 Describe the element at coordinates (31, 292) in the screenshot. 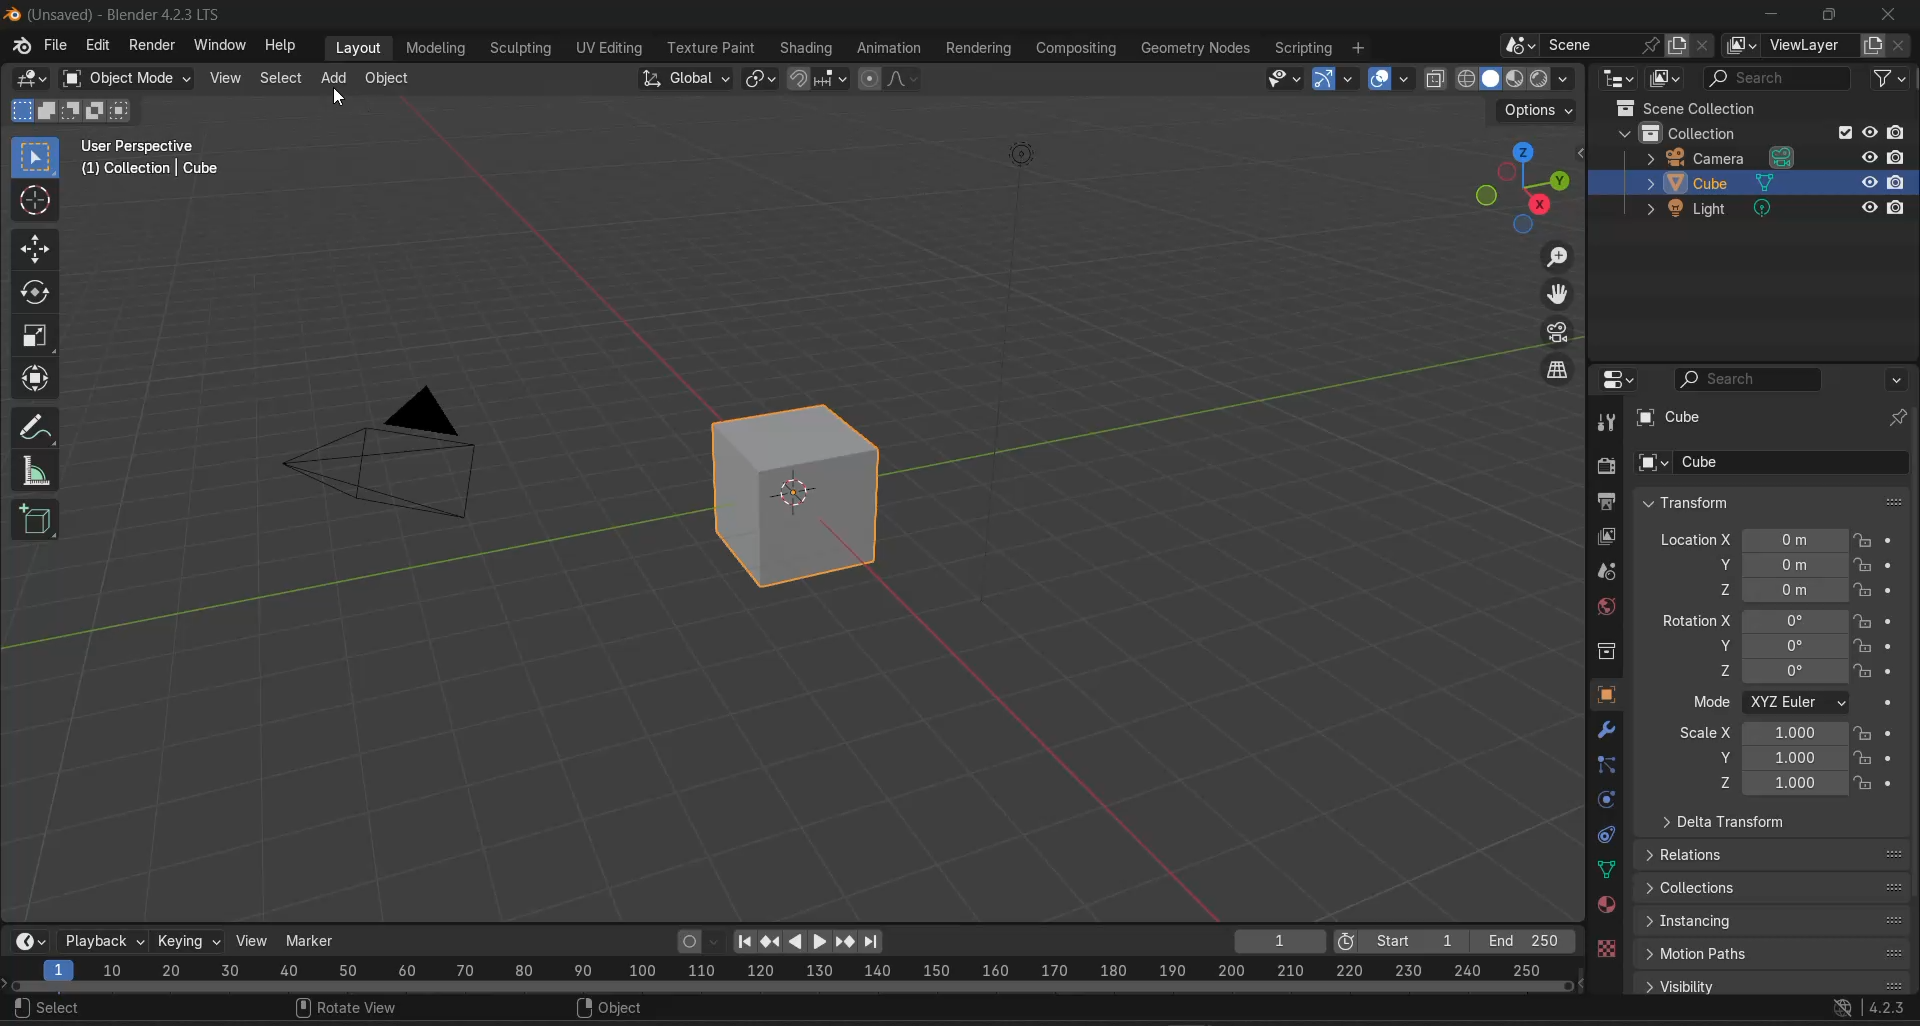

I see `rotate` at that location.